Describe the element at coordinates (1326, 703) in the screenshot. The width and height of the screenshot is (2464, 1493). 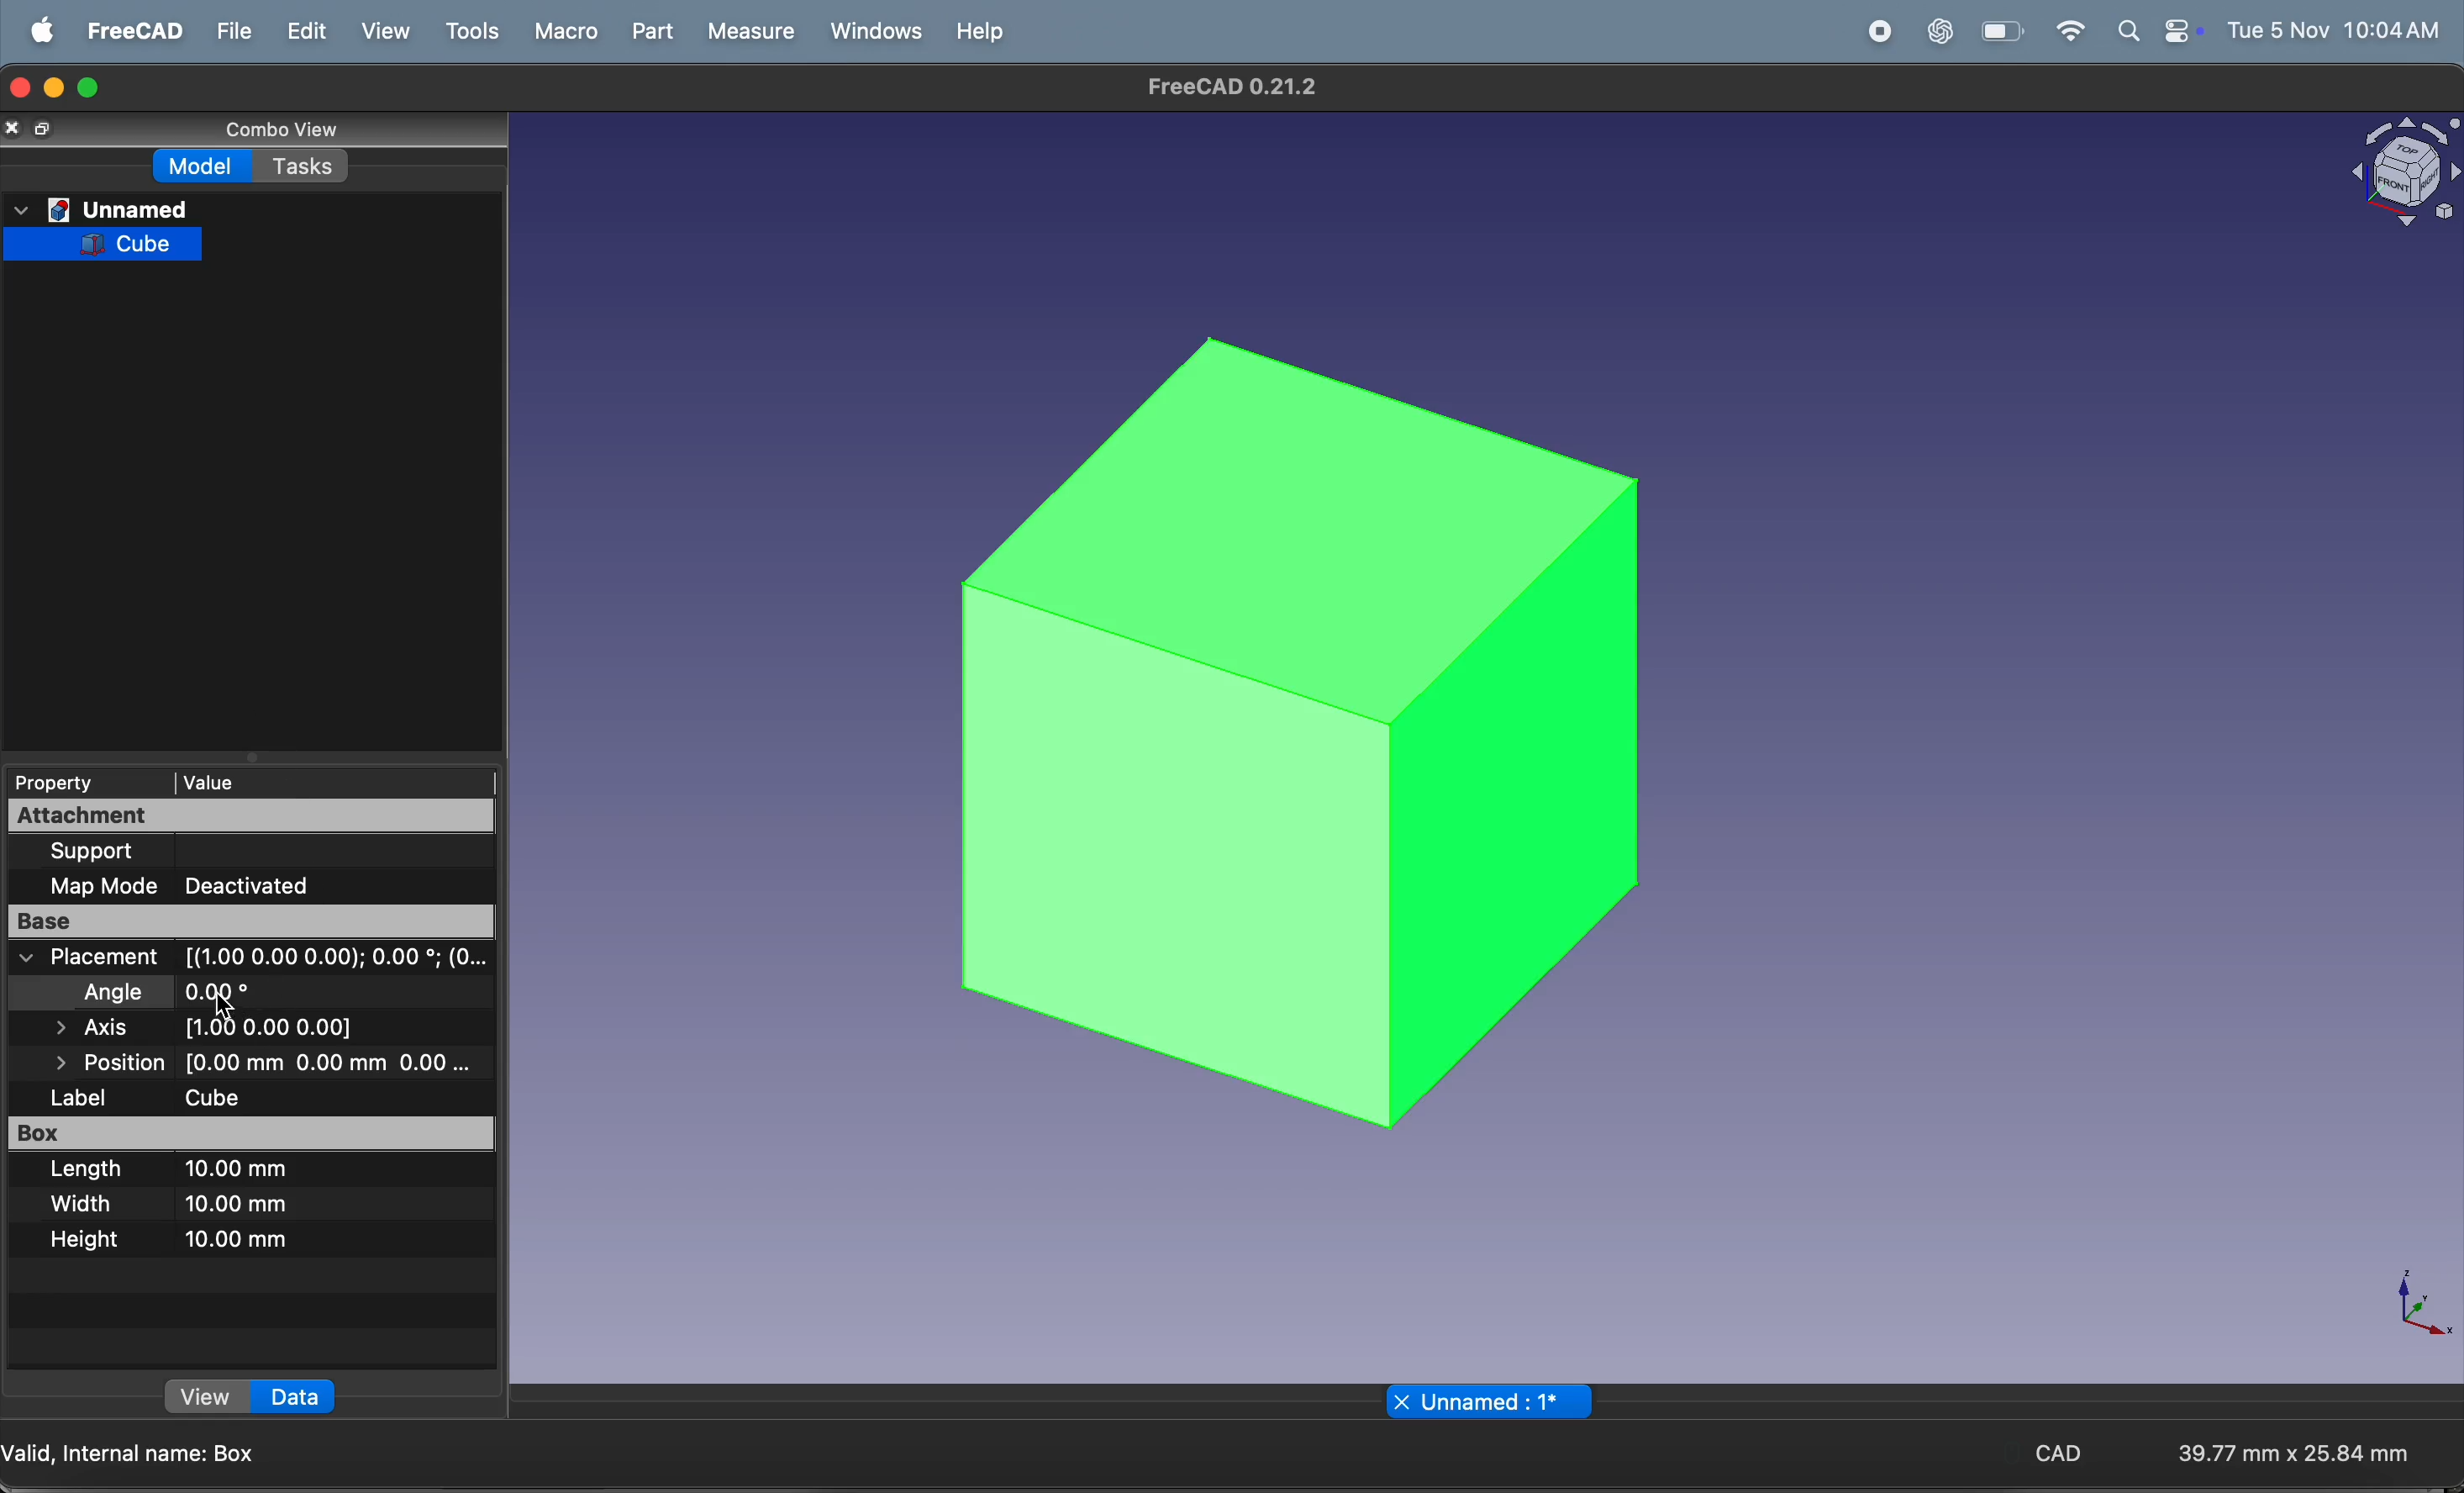
I see `3d cube` at that location.